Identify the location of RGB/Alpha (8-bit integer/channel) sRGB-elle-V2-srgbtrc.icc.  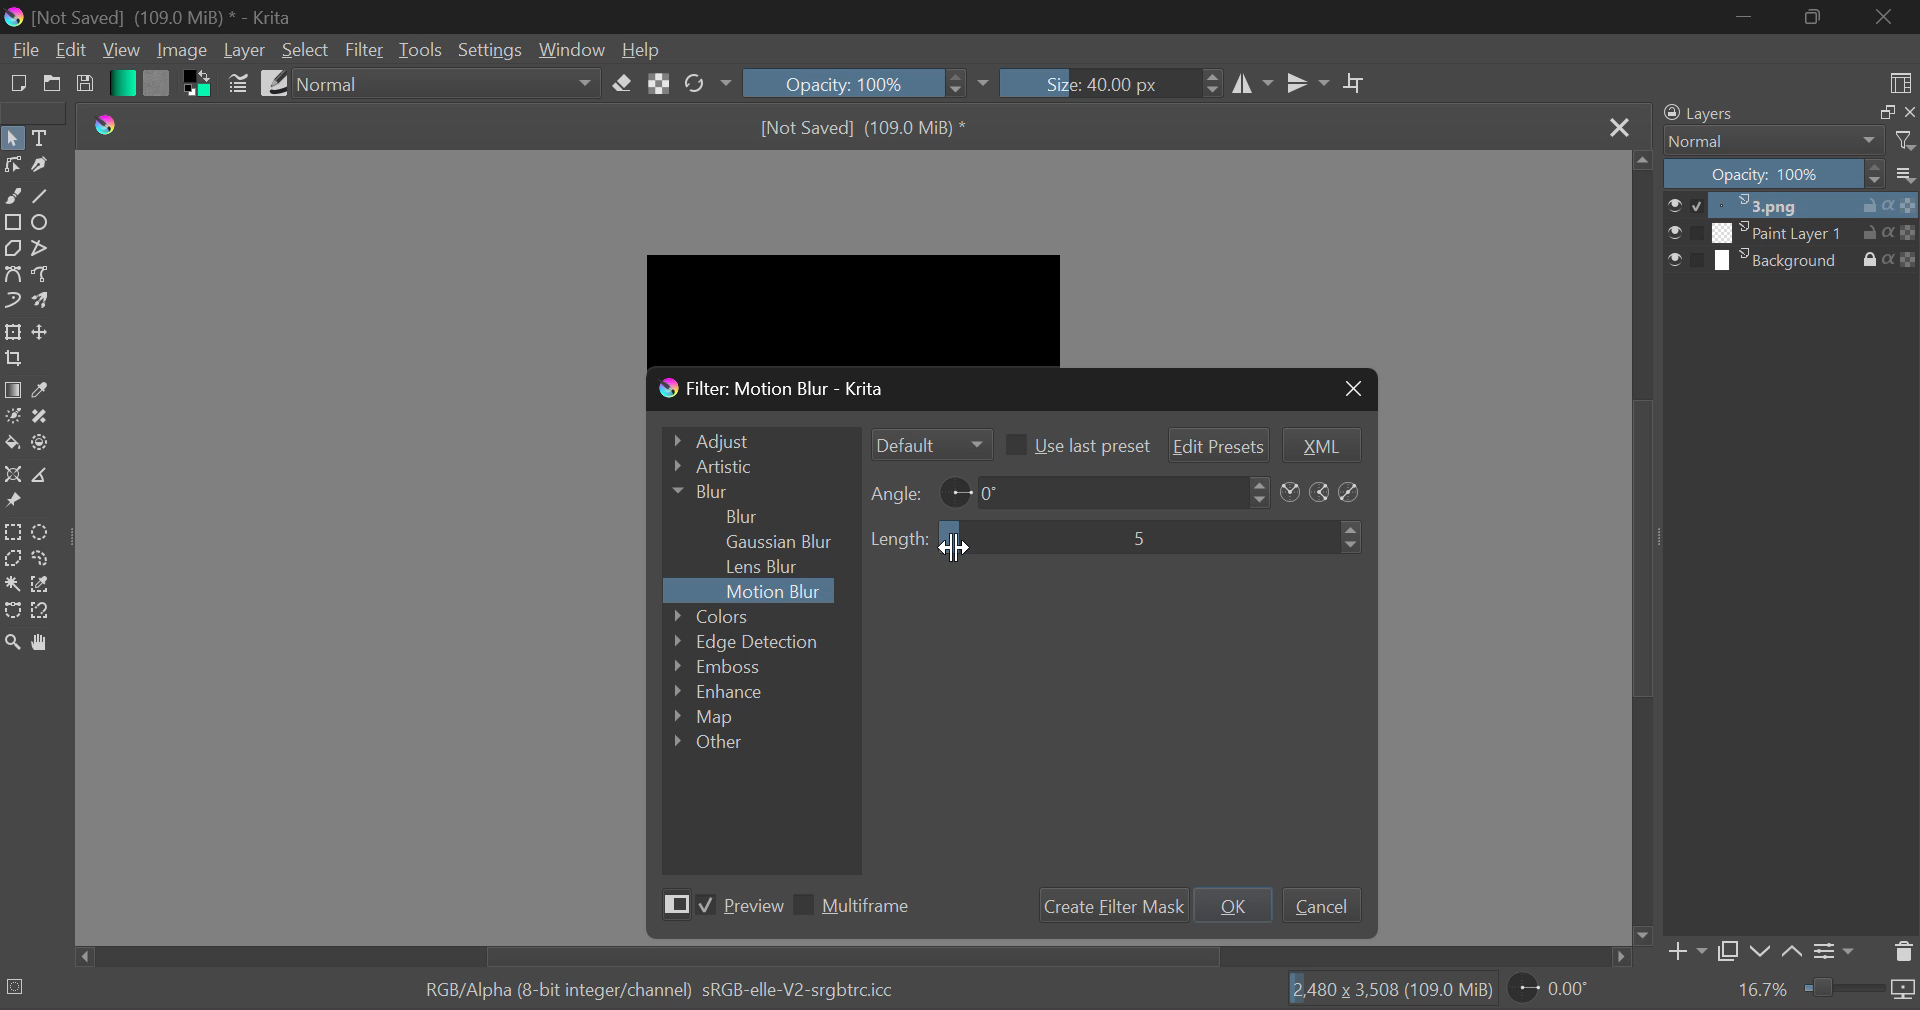
(643, 986).